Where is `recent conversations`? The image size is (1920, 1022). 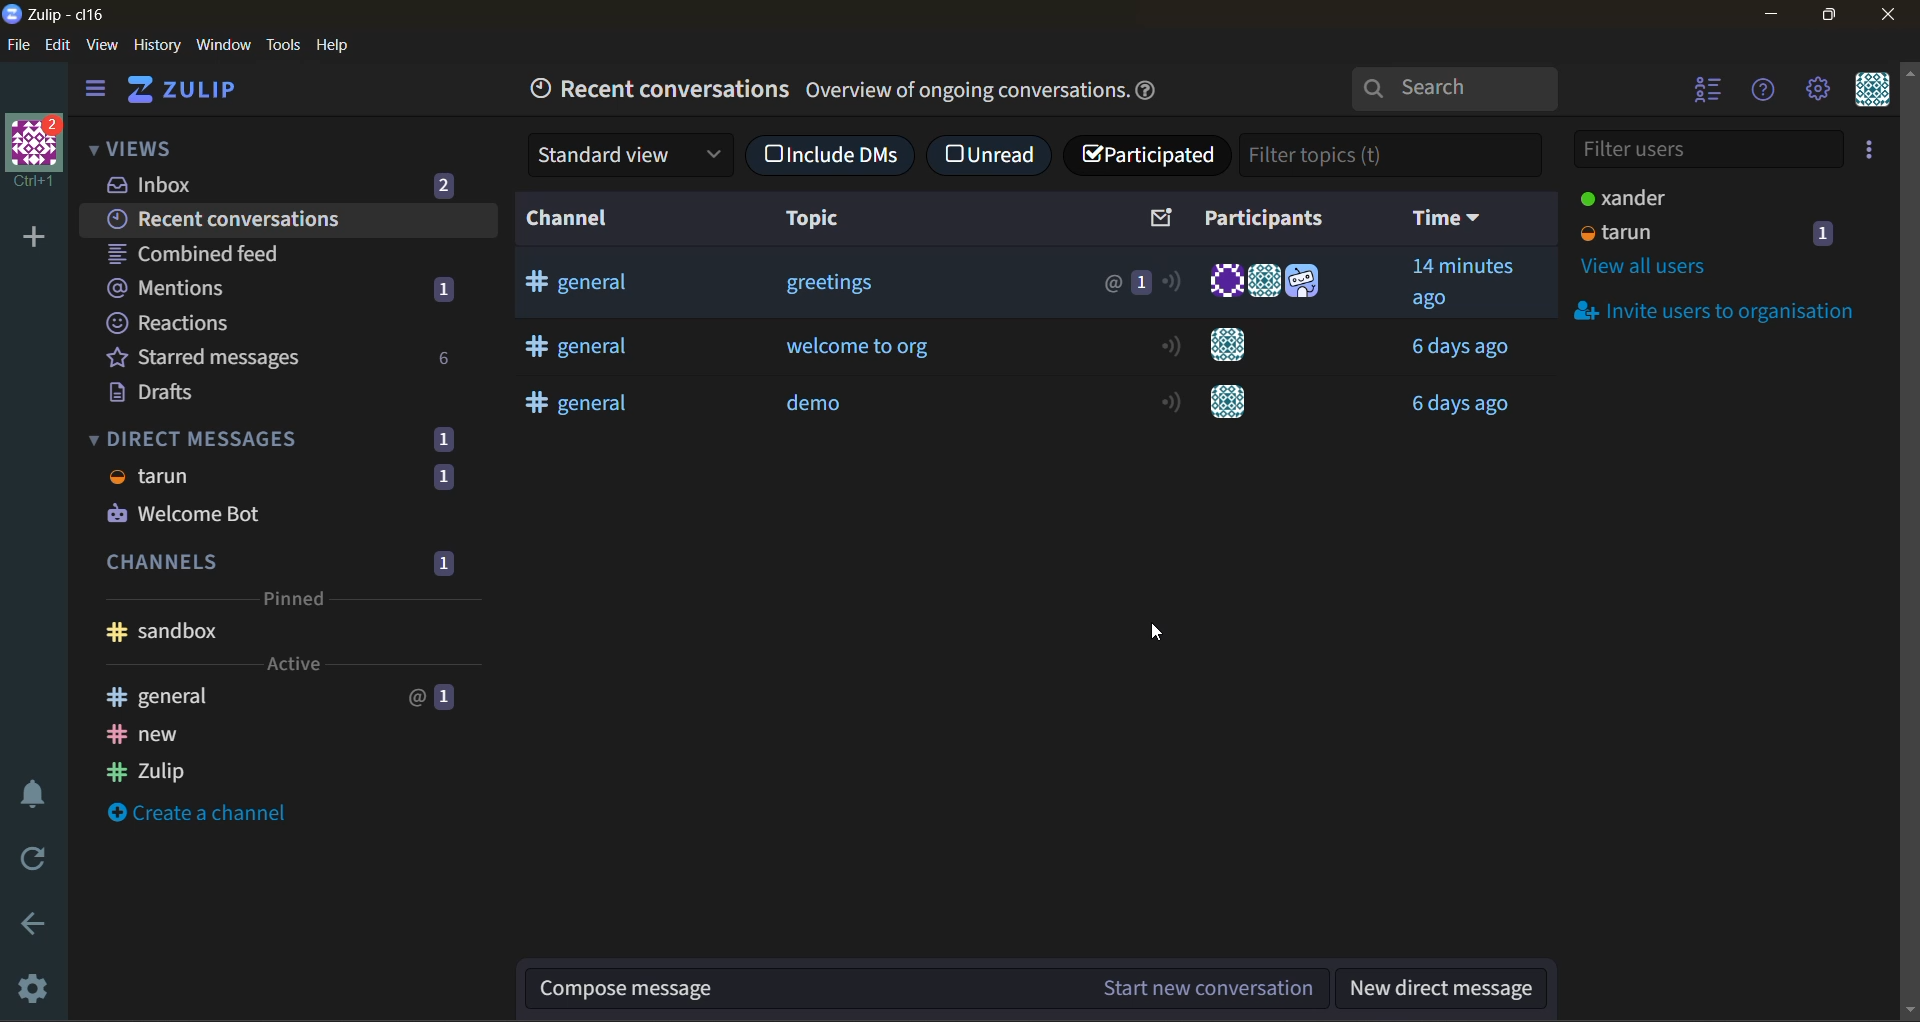
recent conversations is located at coordinates (289, 221).